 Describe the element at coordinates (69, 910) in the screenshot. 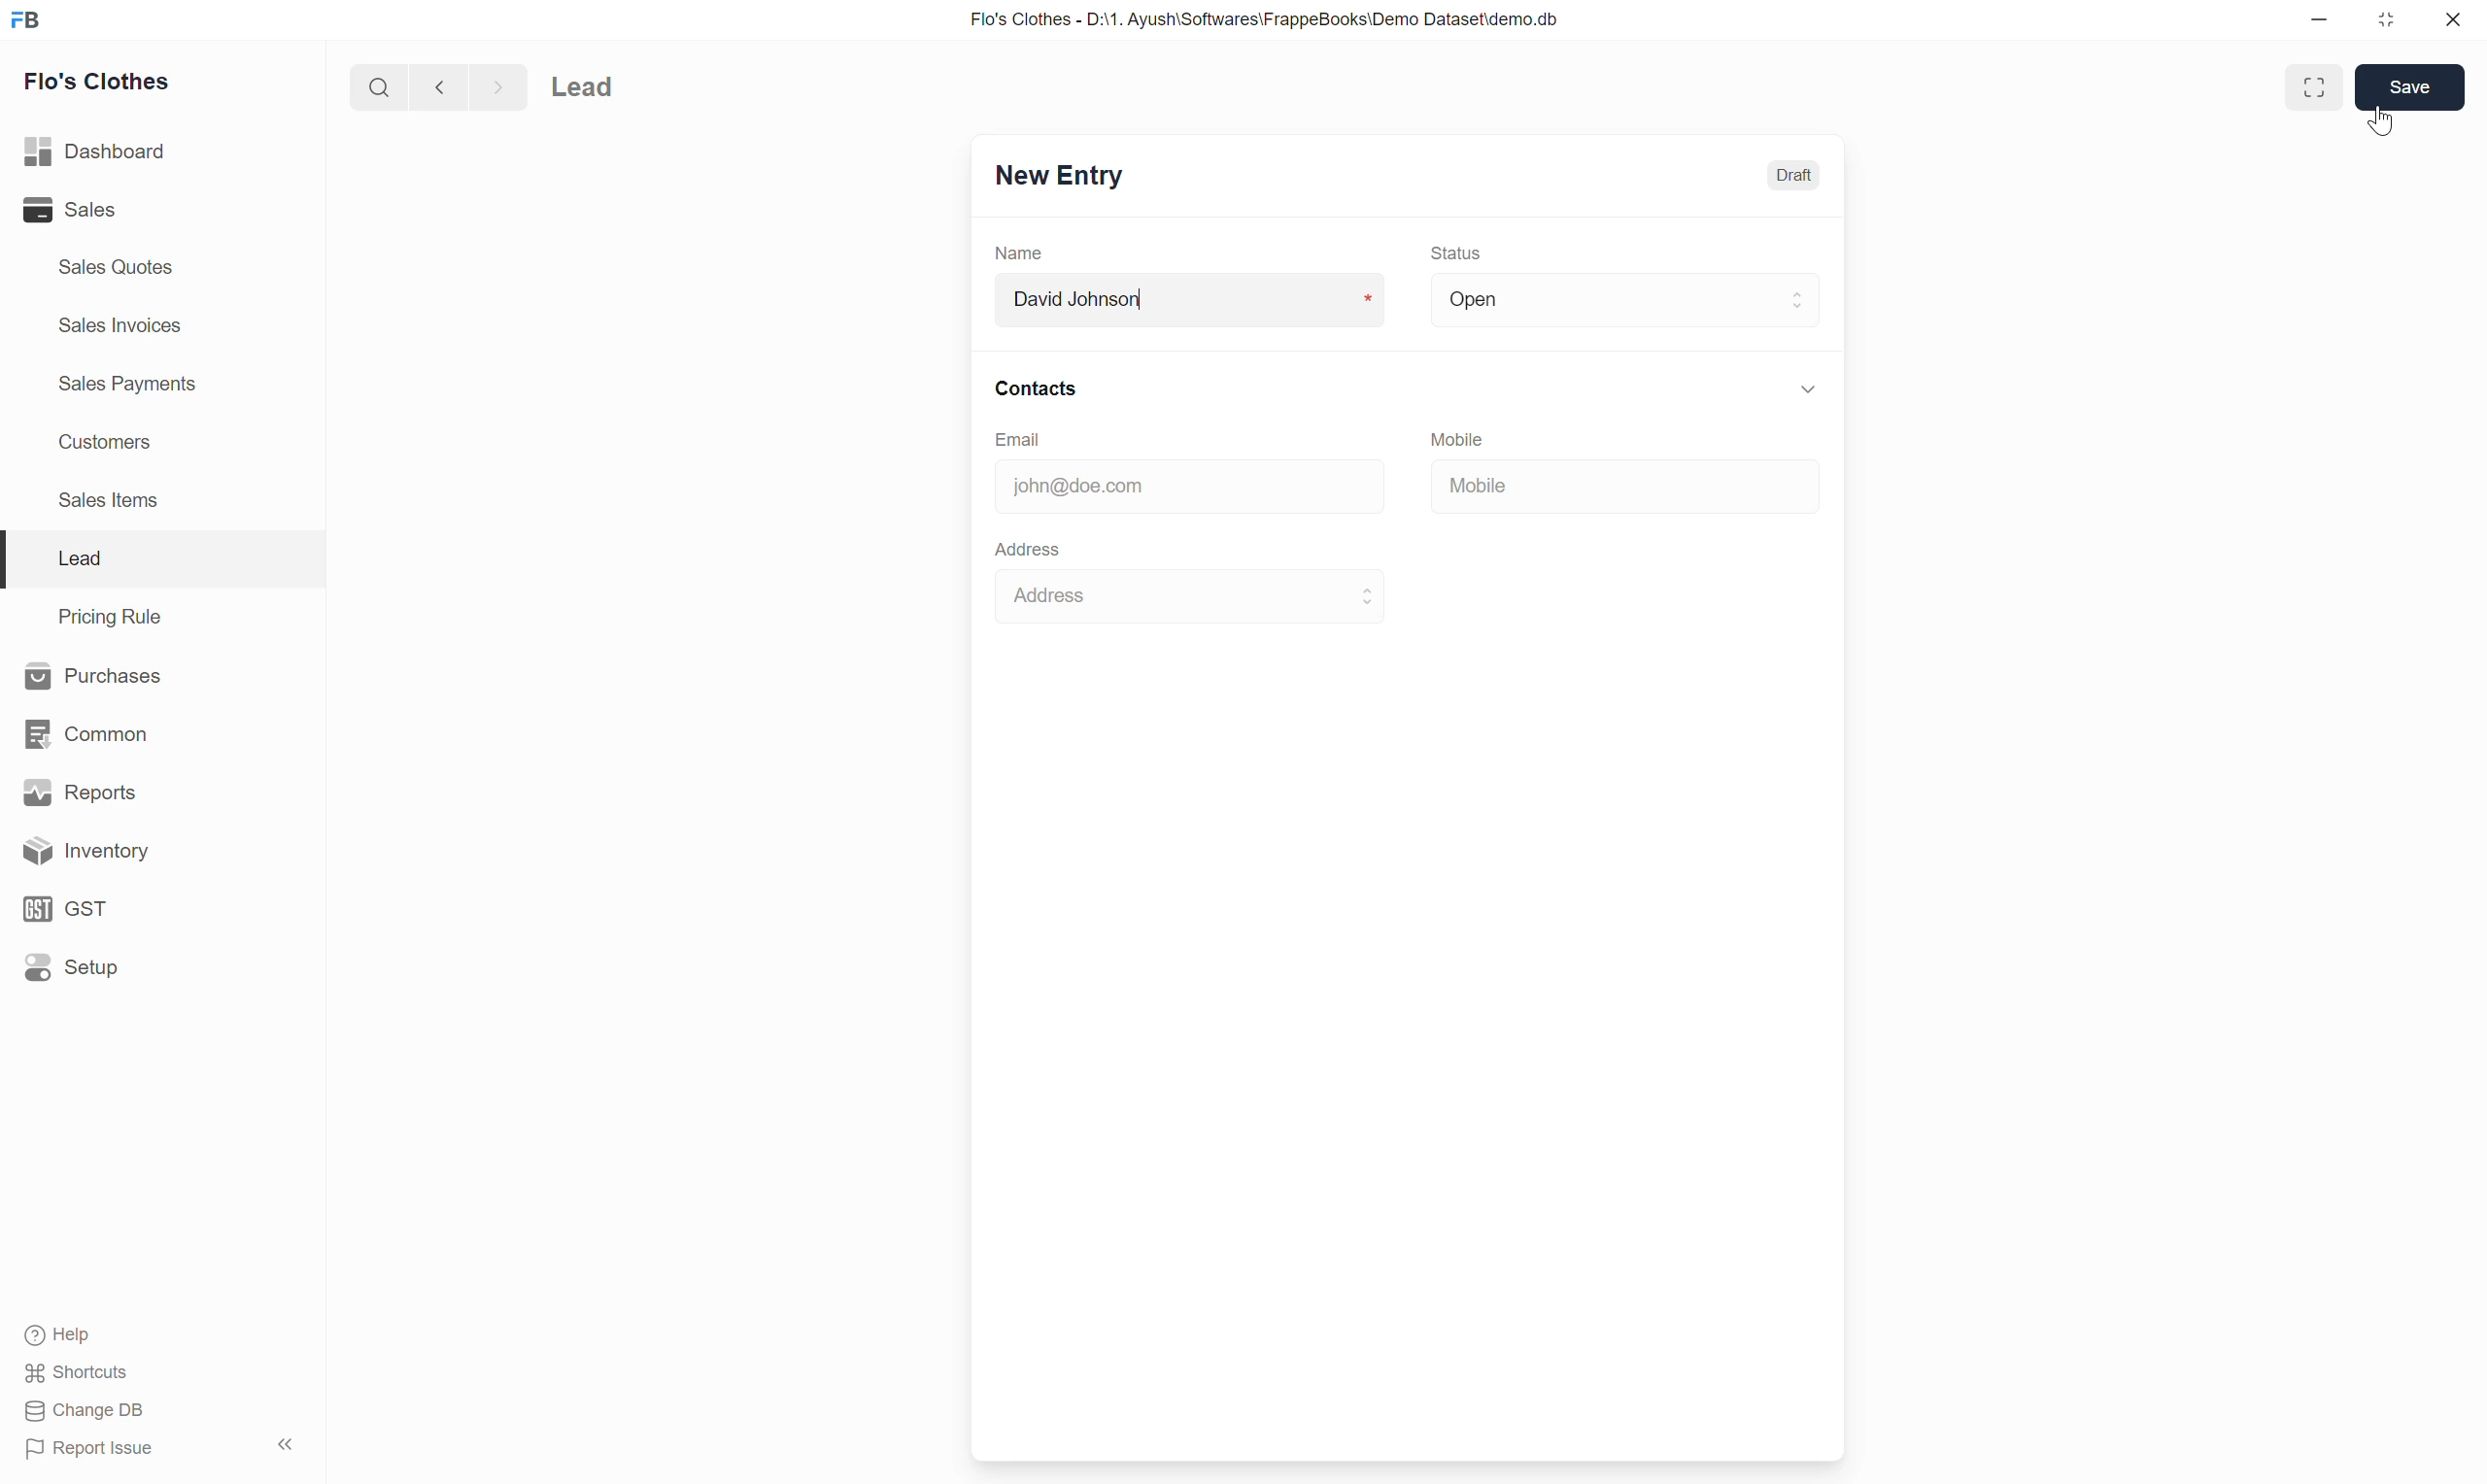

I see `GST` at that location.